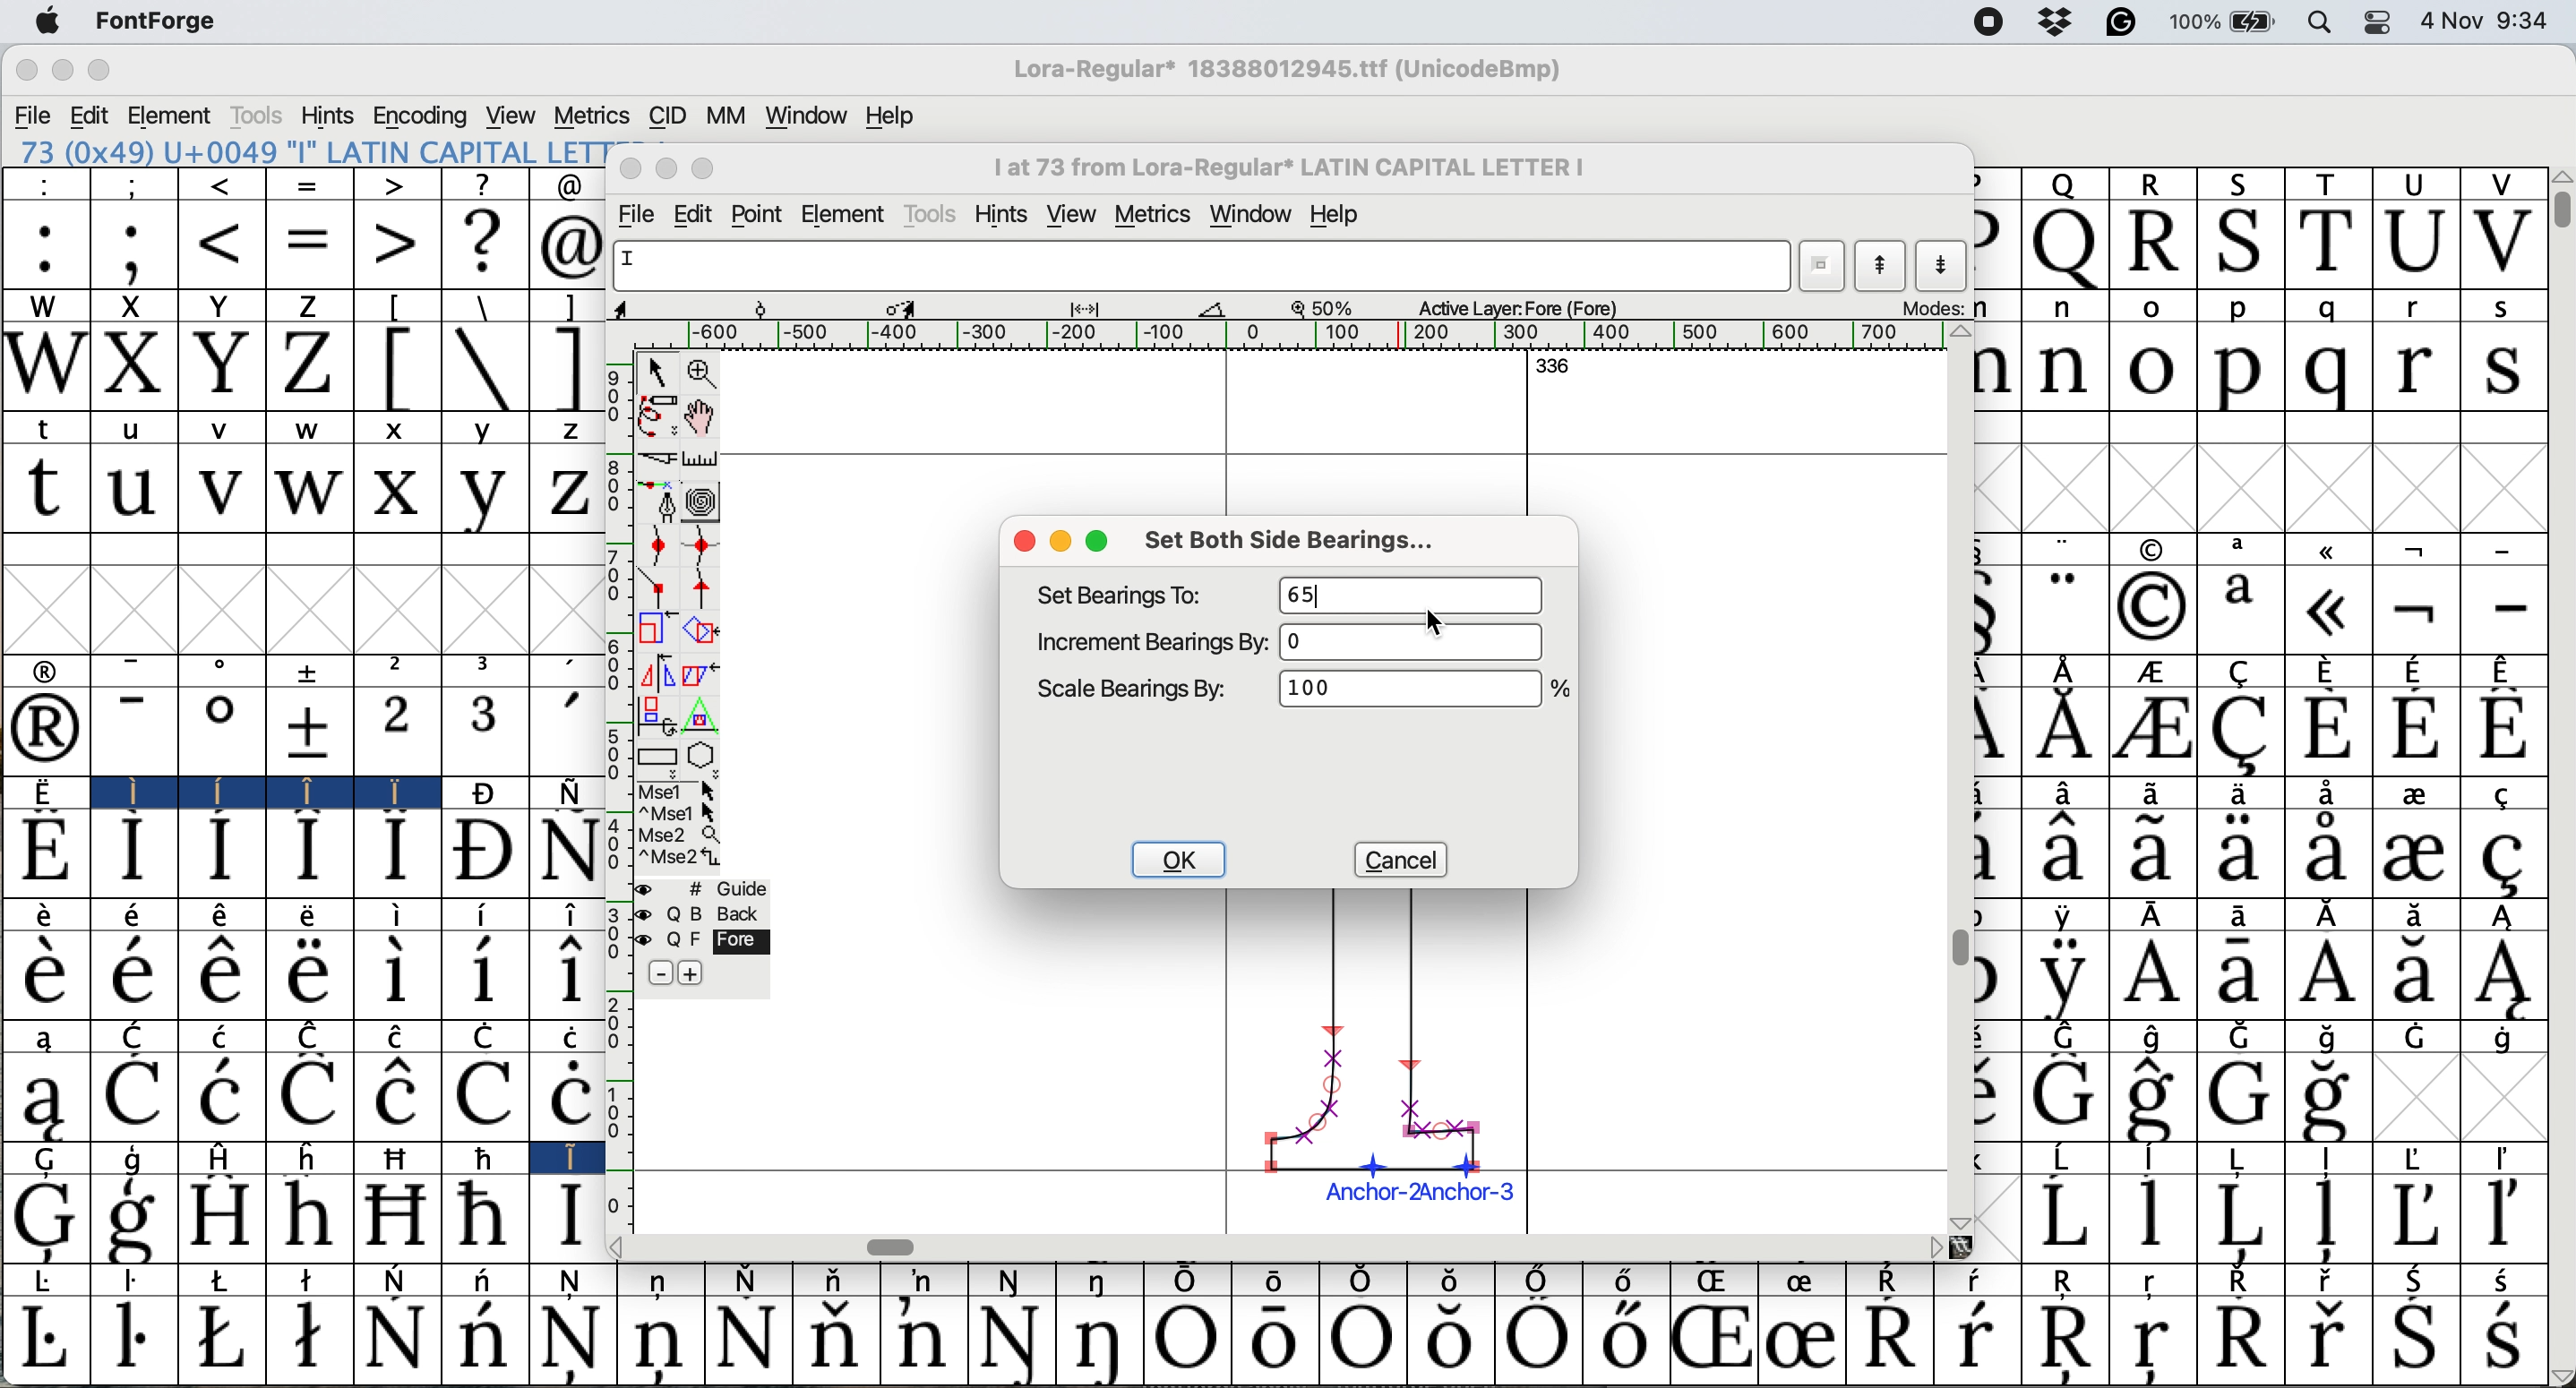 The height and width of the screenshot is (1388, 2576). Describe the element at coordinates (1349, 214) in the screenshot. I see `help` at that location.